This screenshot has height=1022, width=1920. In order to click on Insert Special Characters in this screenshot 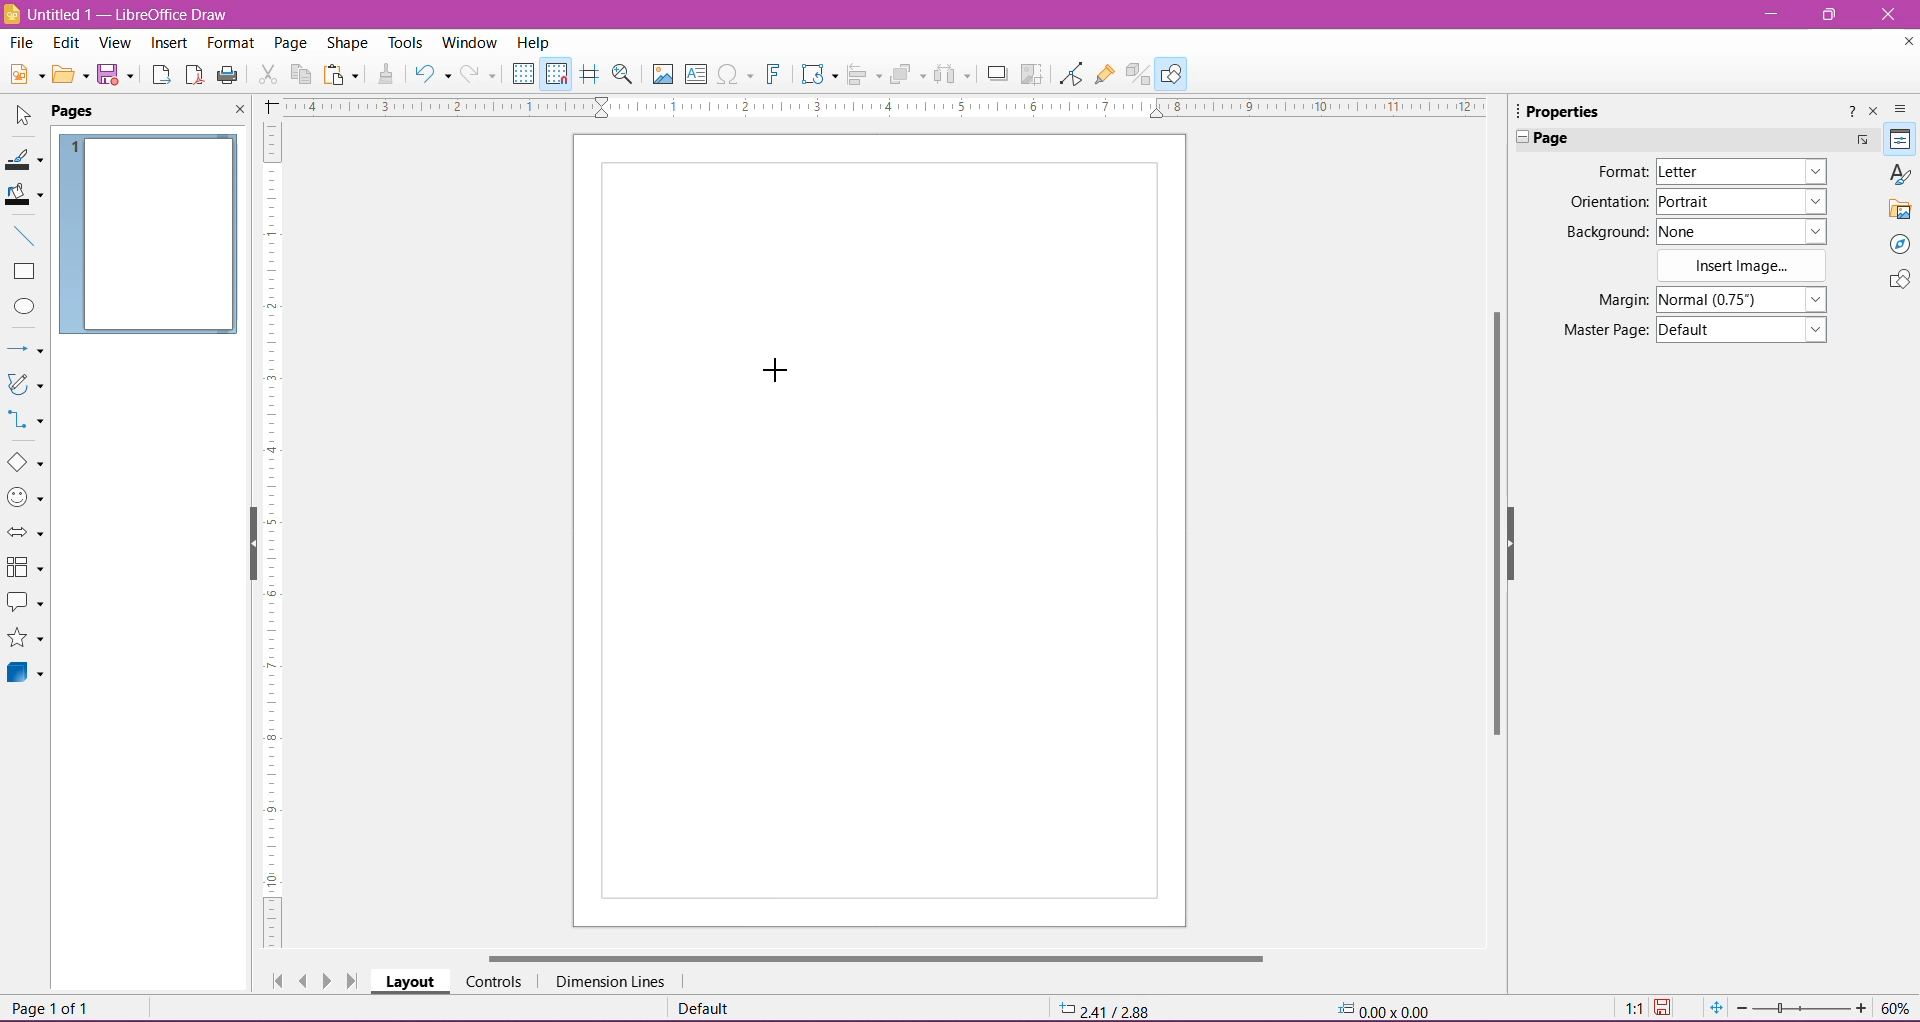, I will do `click(735, 74)`.